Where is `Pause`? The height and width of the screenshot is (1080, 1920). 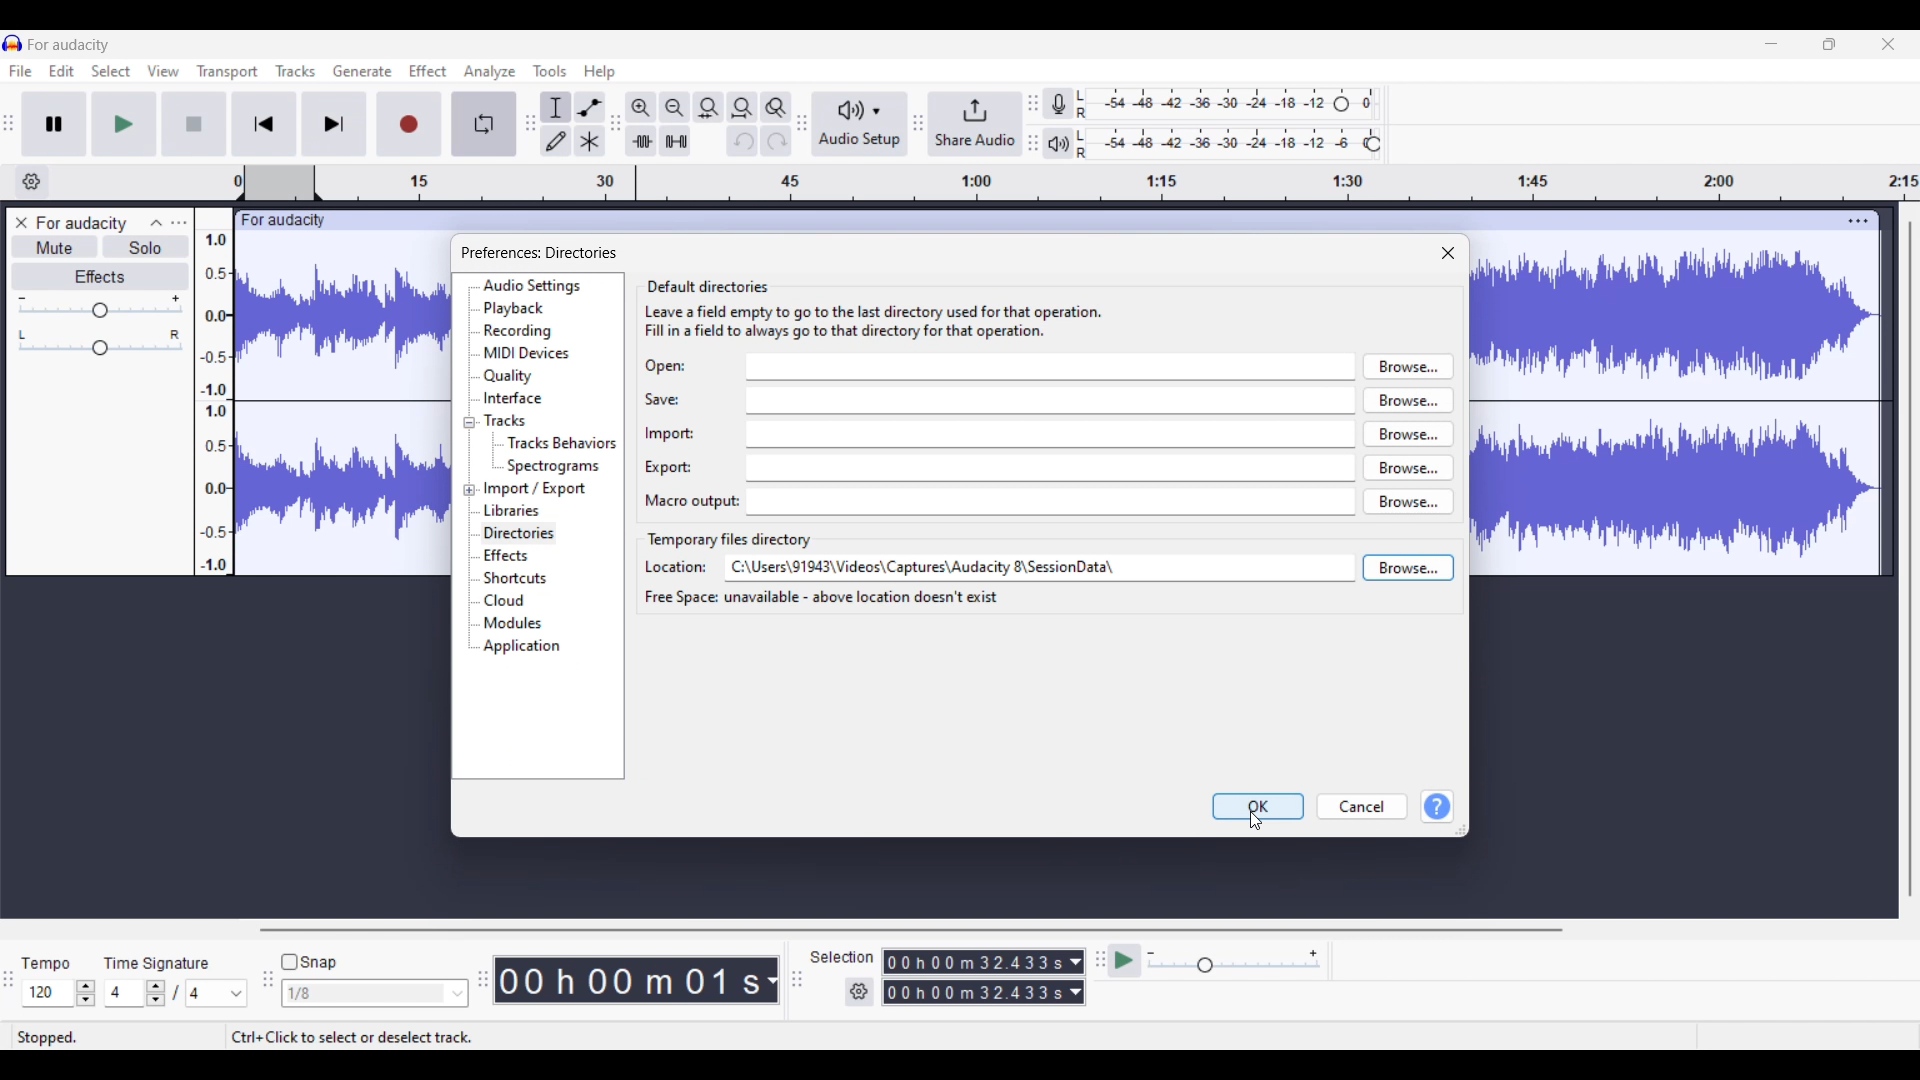 Pause is located at coordinates (55, 124).